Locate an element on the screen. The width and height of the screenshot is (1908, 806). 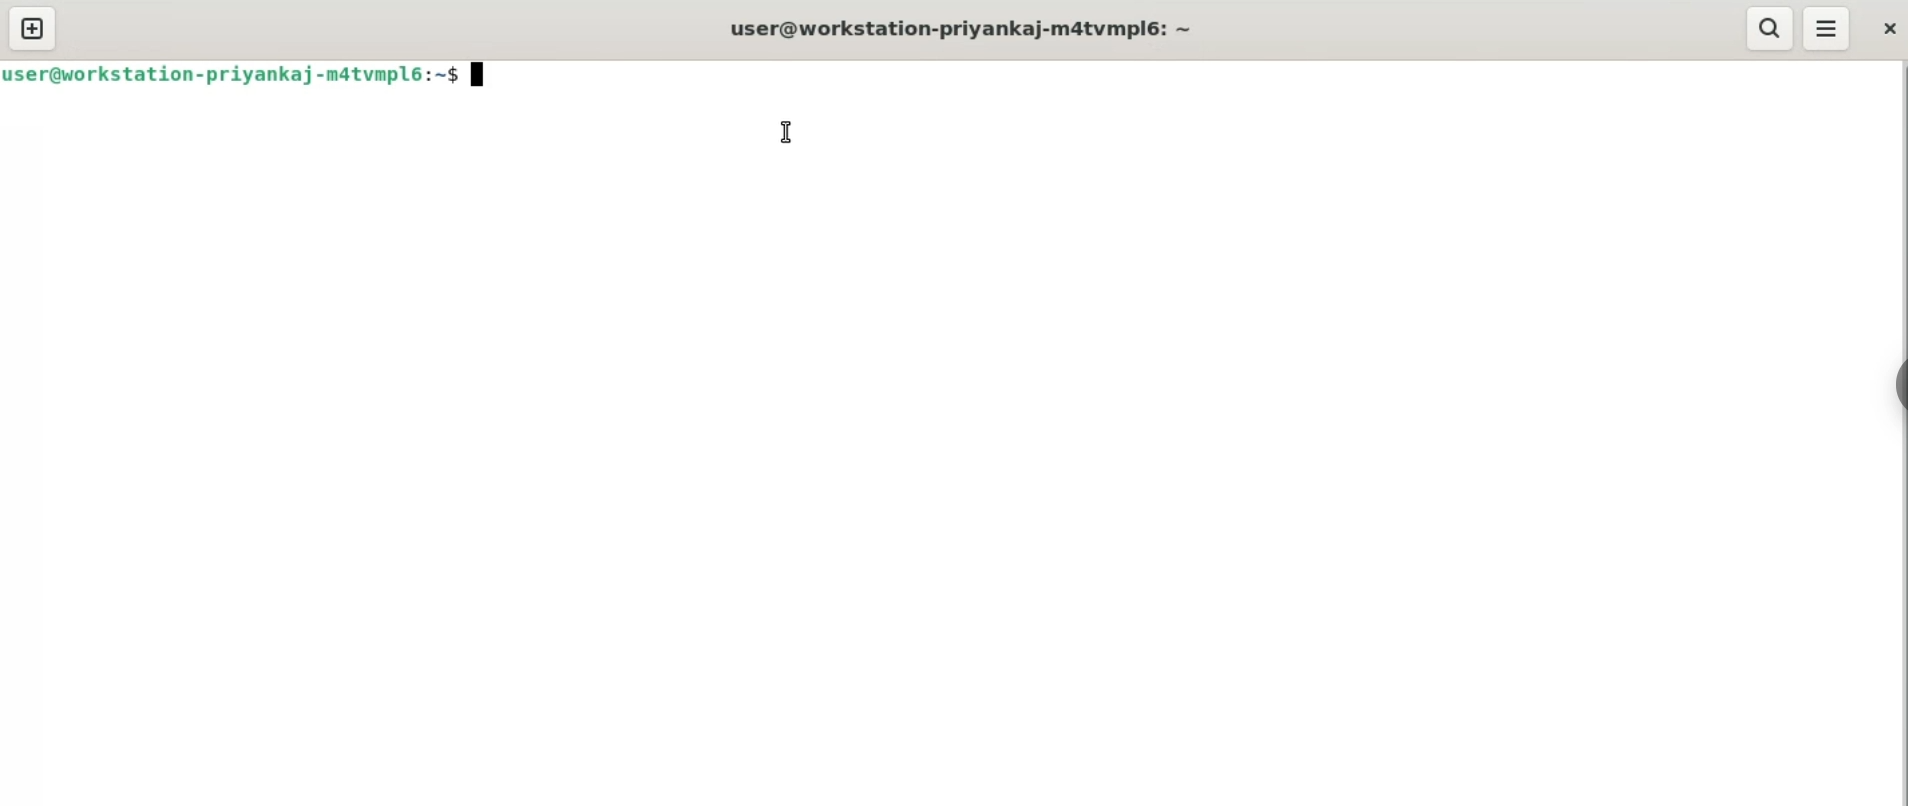
user@workstation-priyankaj-m4tvmpl6: ~ is located at coordinates (970, 27).